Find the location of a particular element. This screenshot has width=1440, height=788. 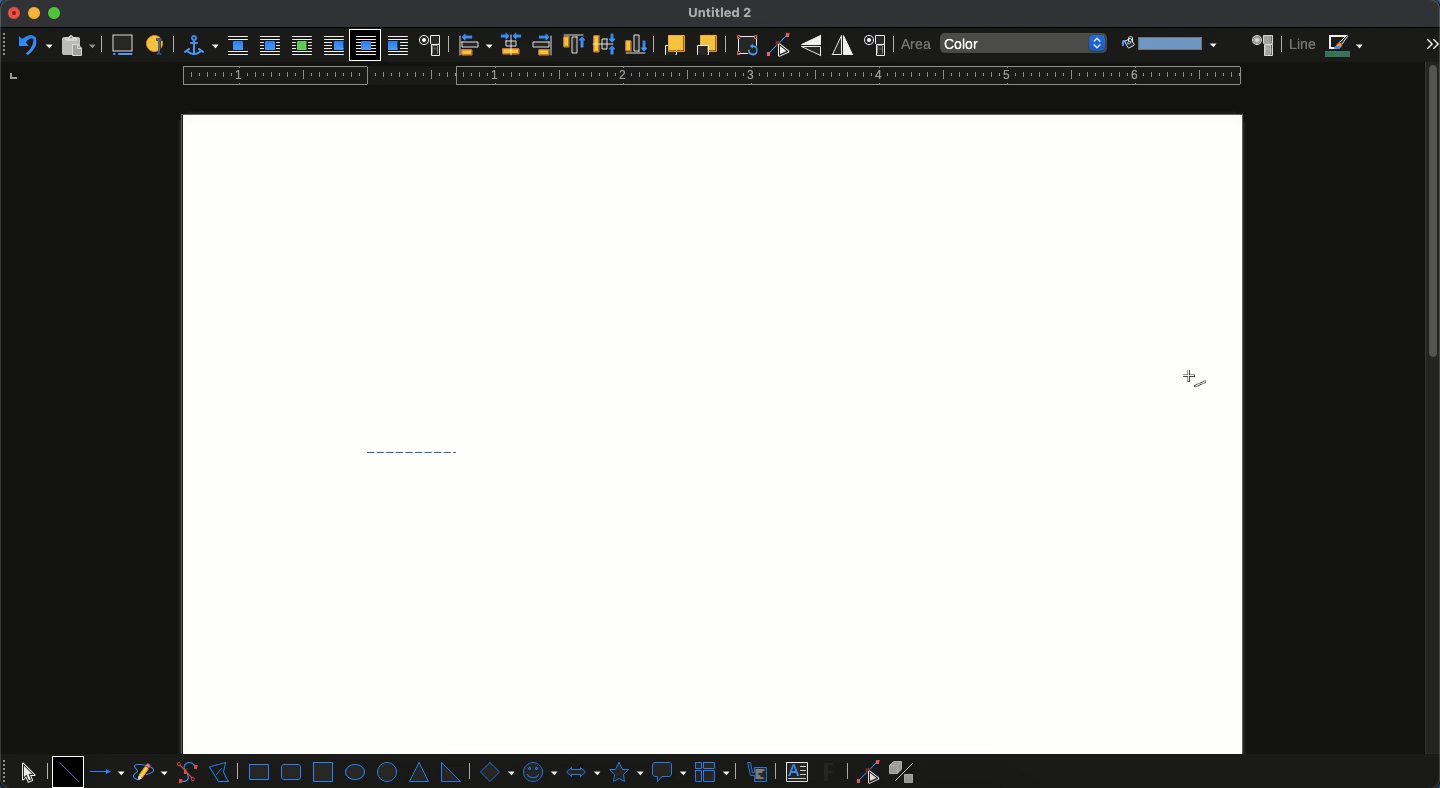

lines and arrows is located at coordinates (109, 772).